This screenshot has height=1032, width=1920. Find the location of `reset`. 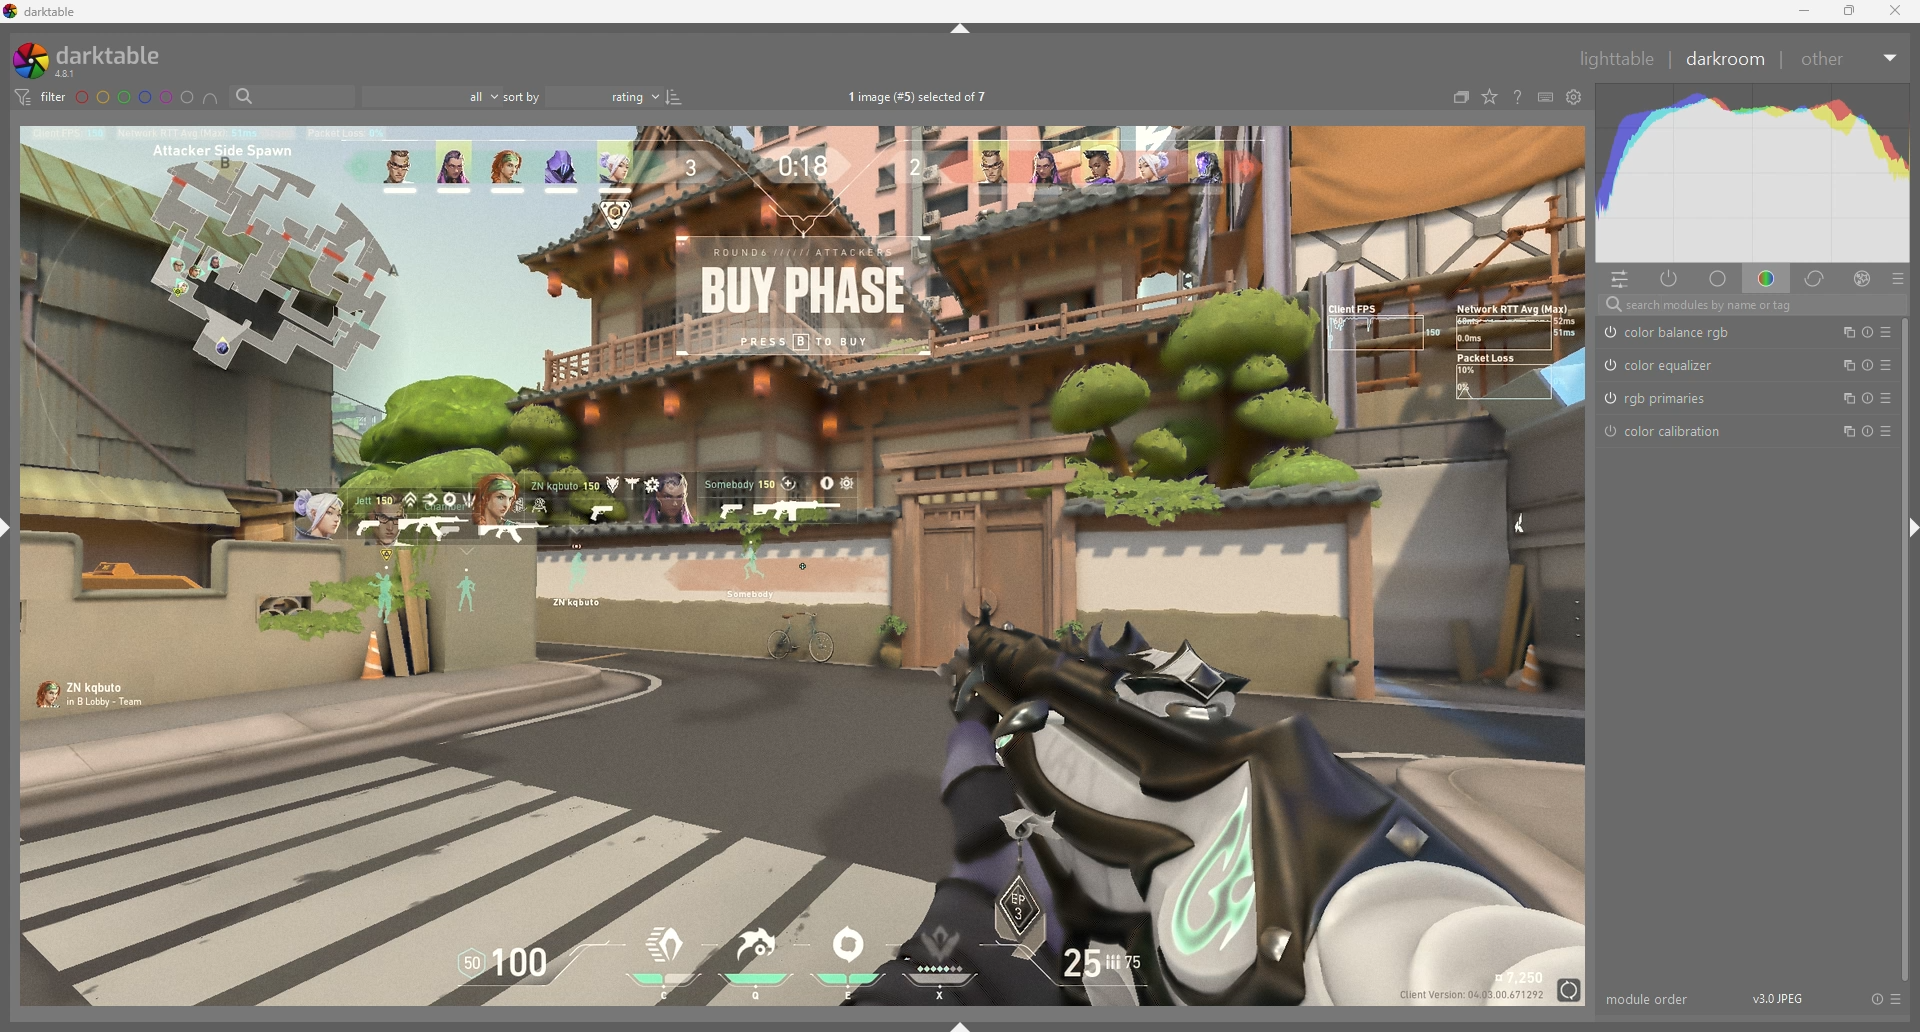

reset is located at coordinates (1867, 399).